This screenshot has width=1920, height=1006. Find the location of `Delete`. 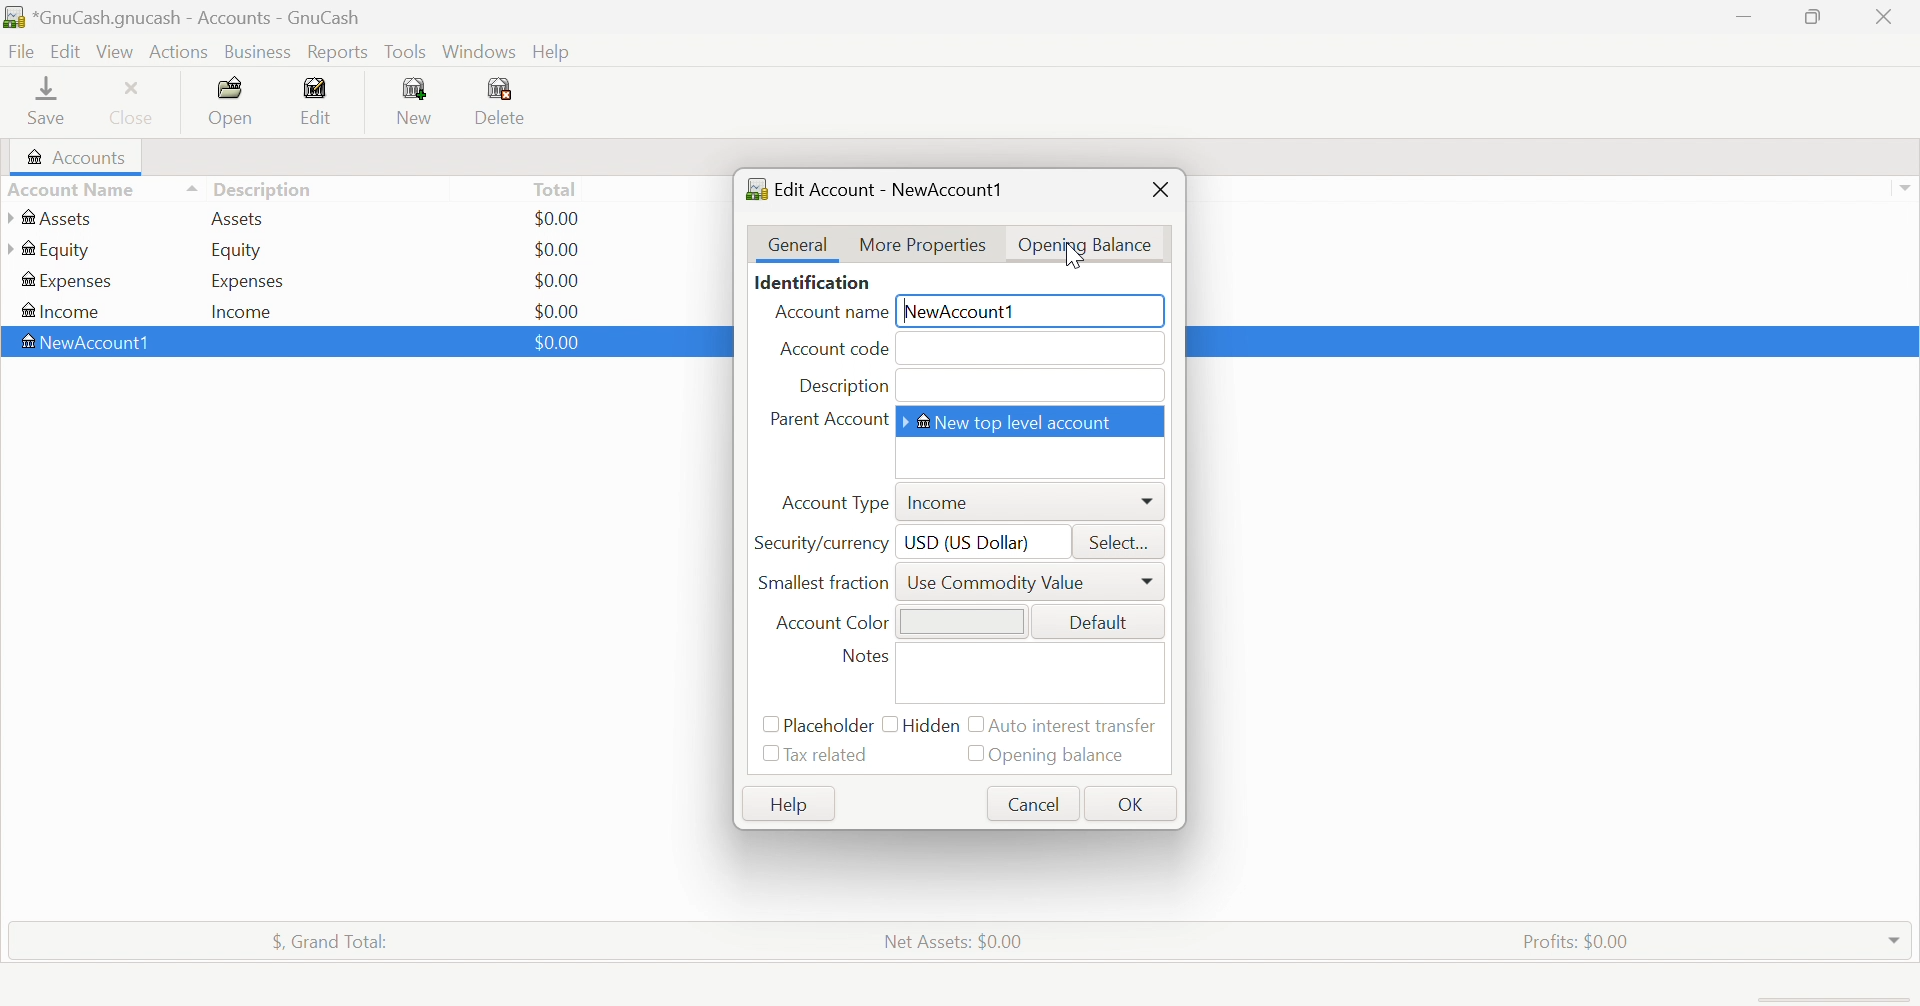

Delete is located at coordinates (514, 101).